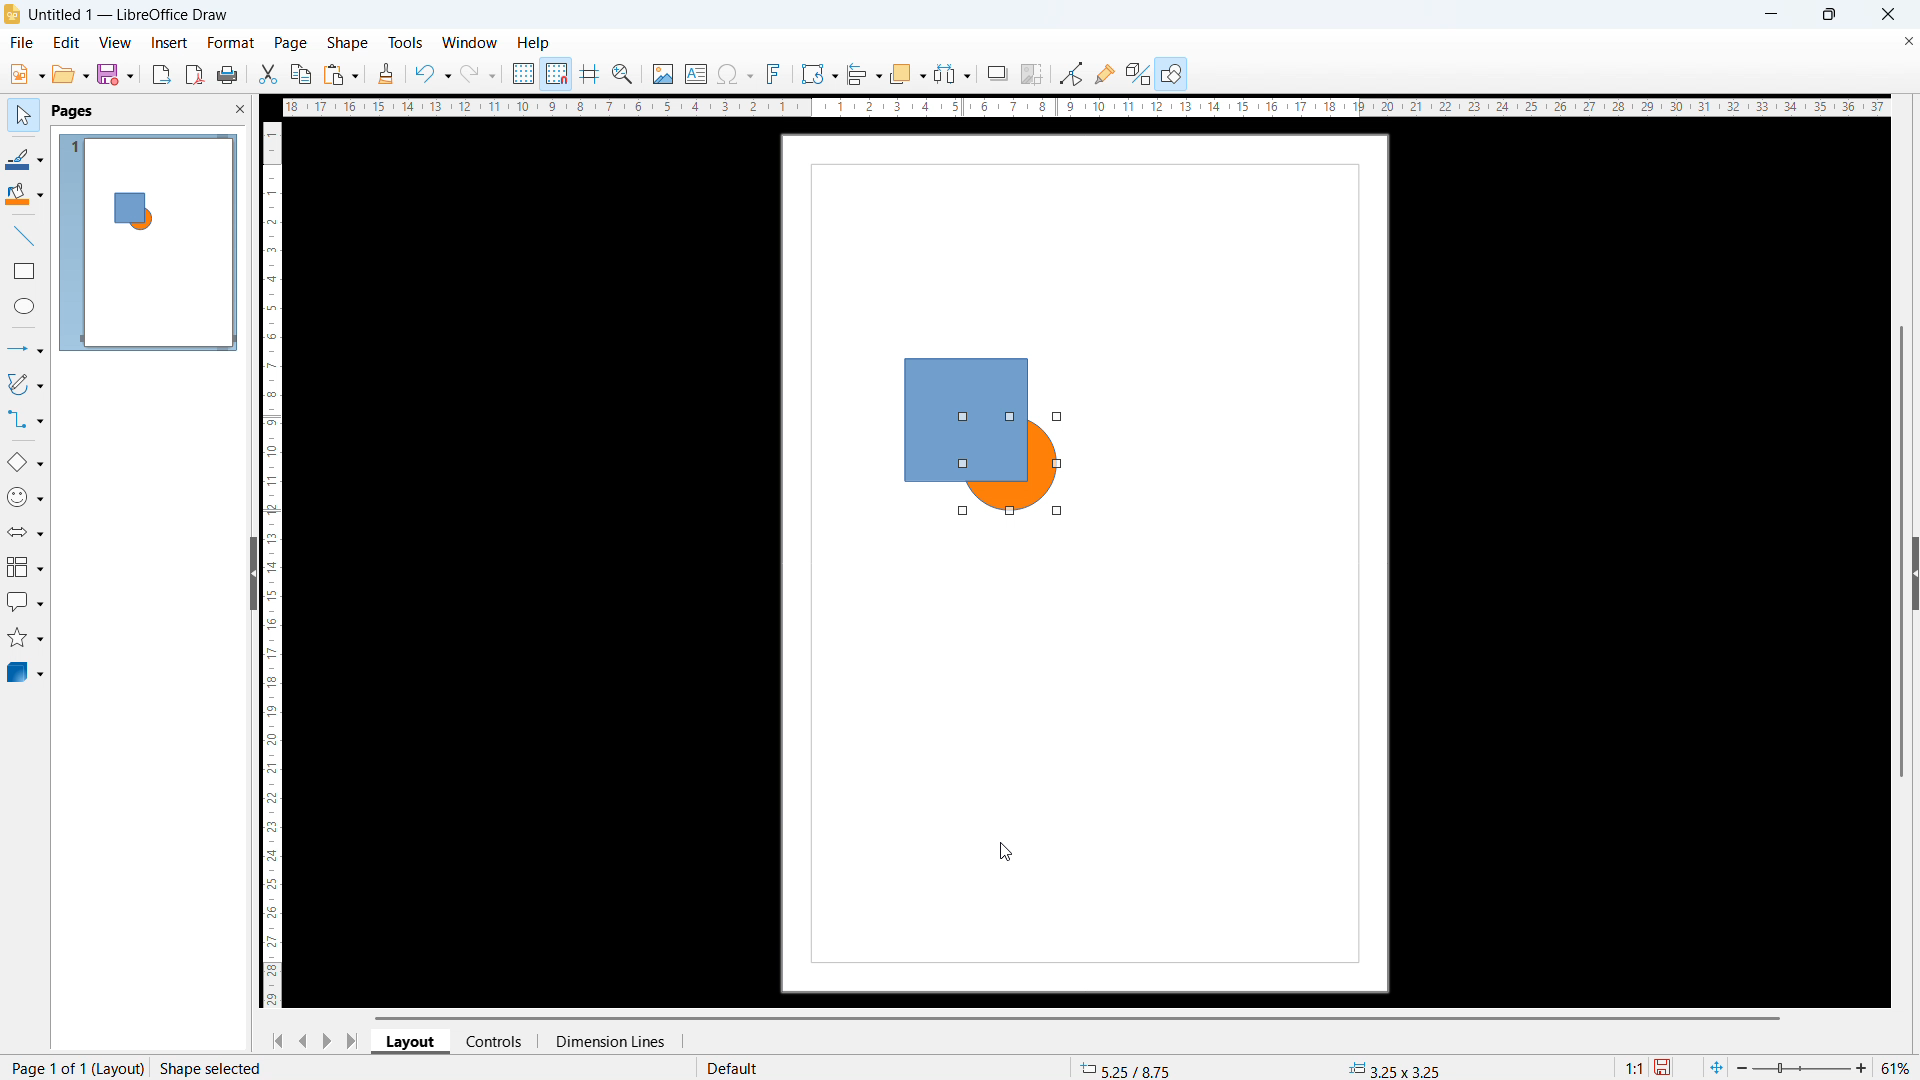 The image size is (1920, 1080). Describe the element at coordinates (480, 73) in the screenshot. I see `redo` at that location.